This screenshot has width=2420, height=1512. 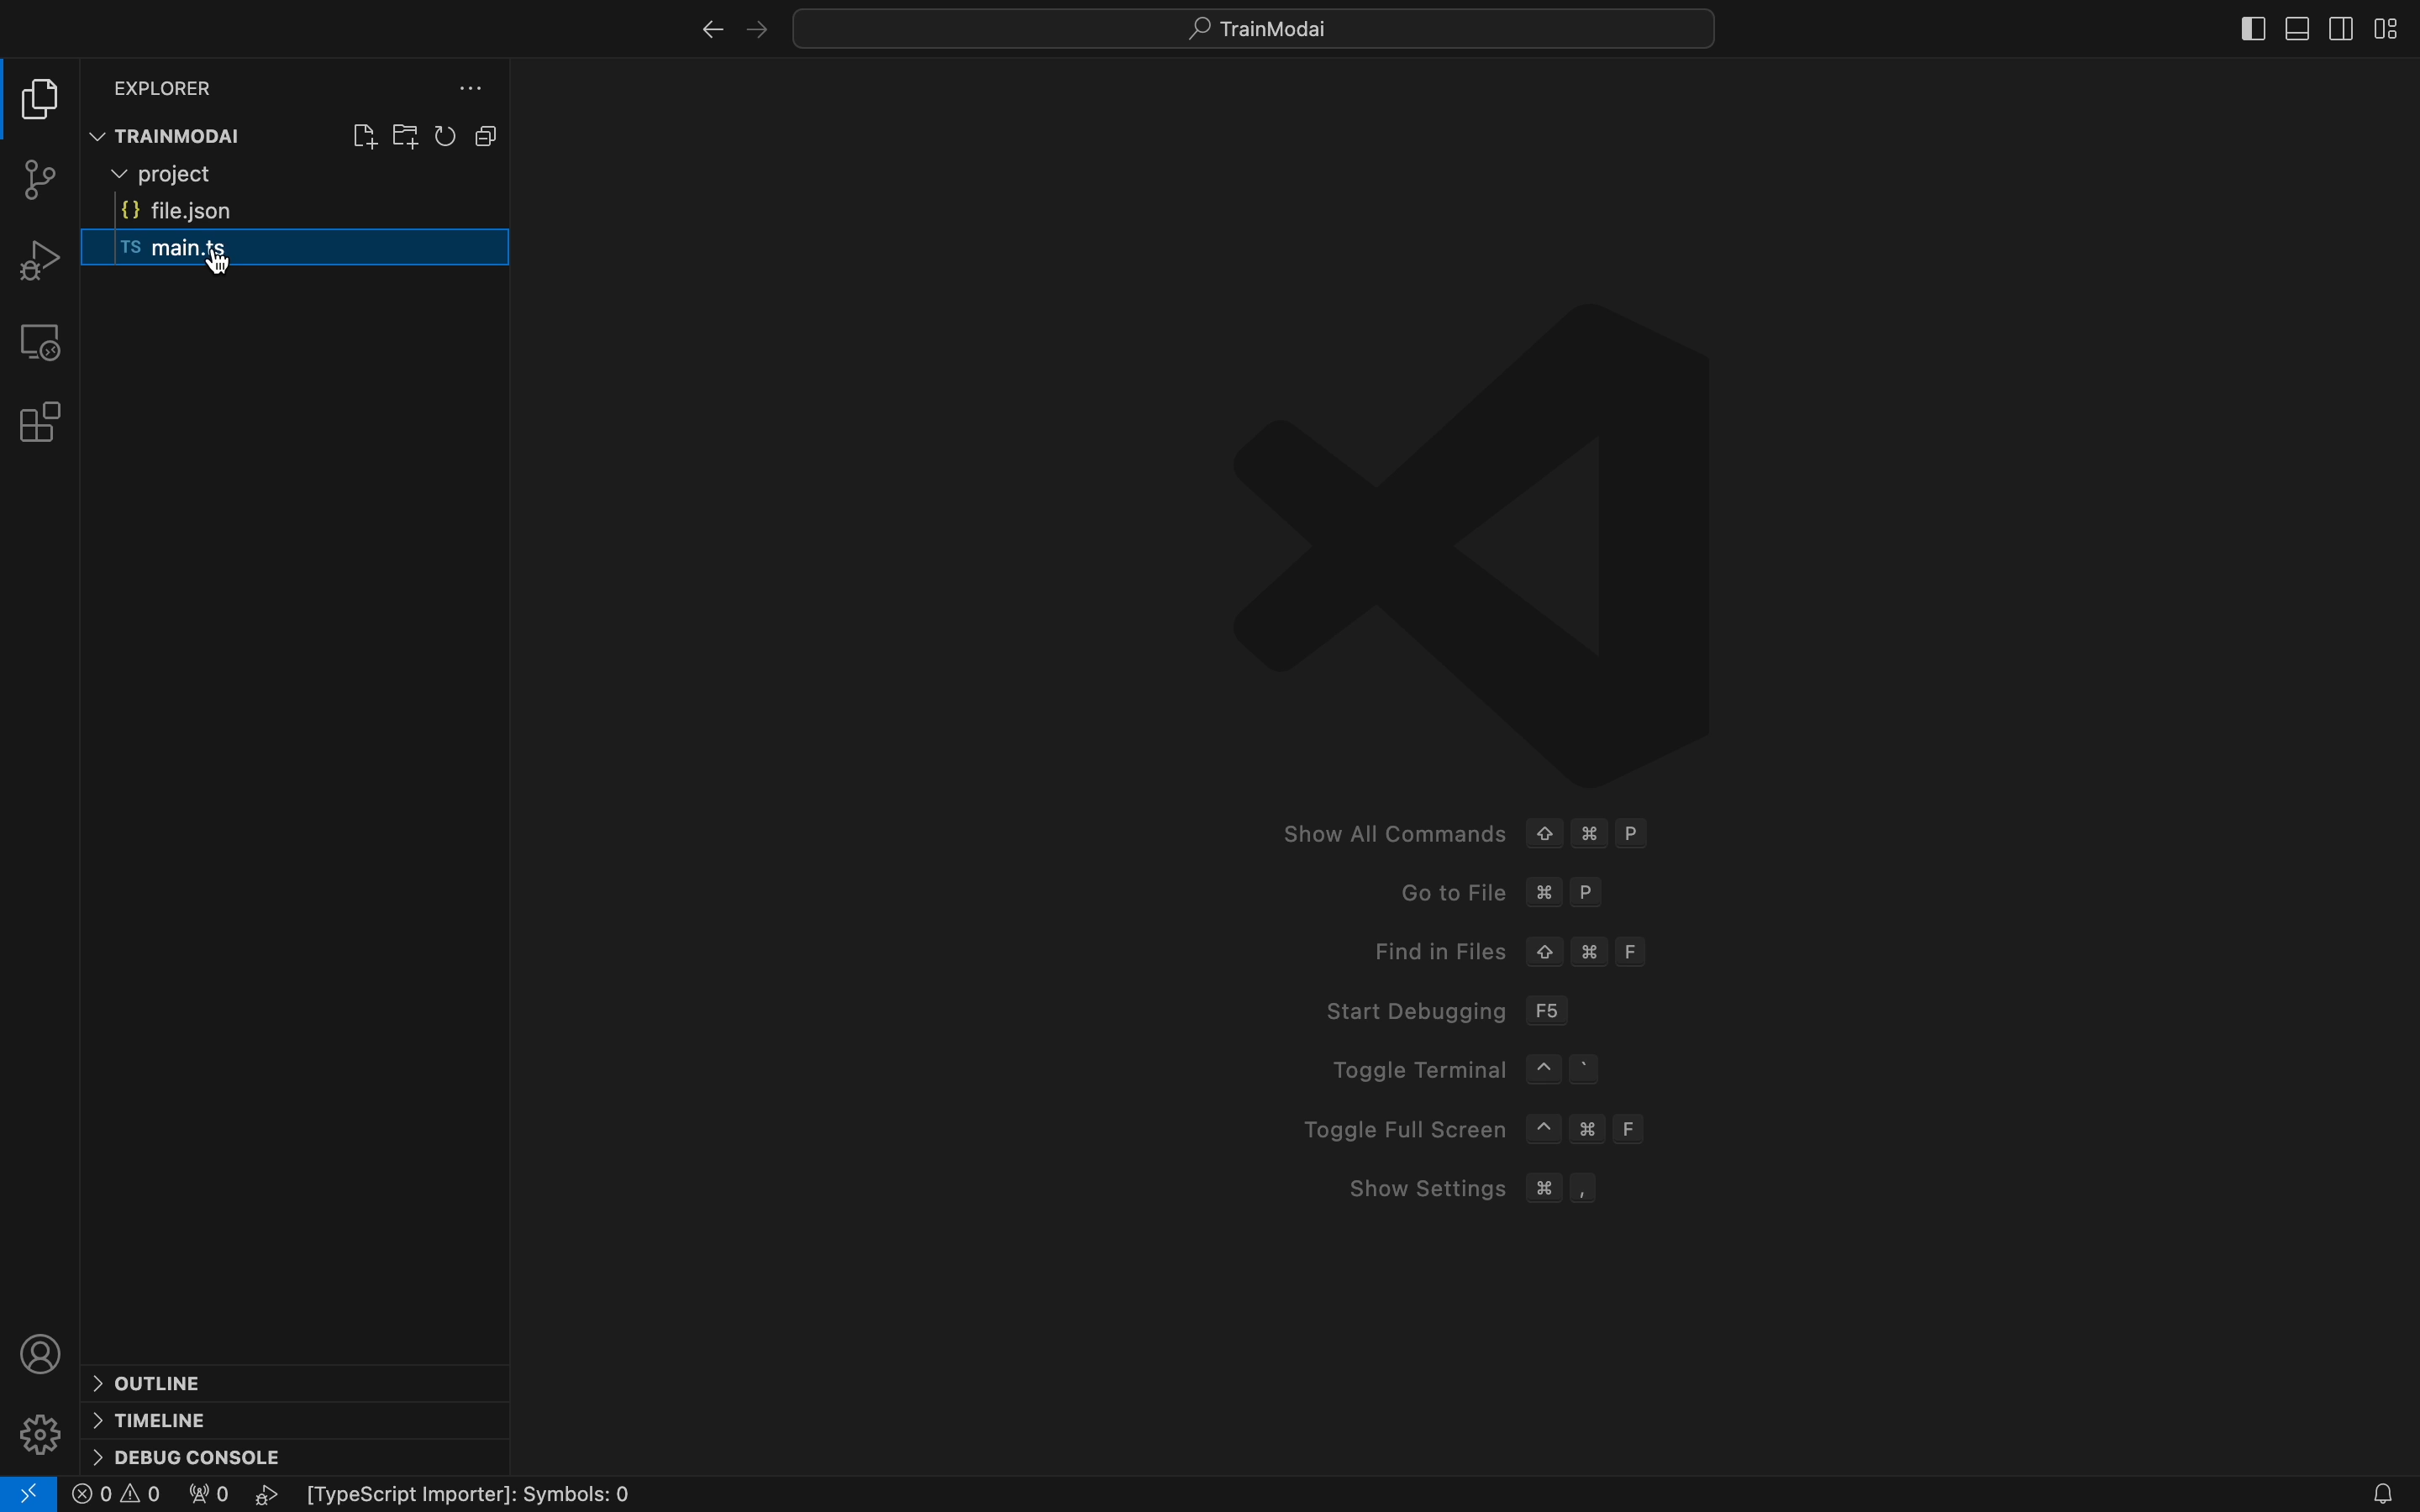 What do you see at coordinates (208, 133) in the screenshot?
I see `trainmodai` at bounding box center [208, 133].